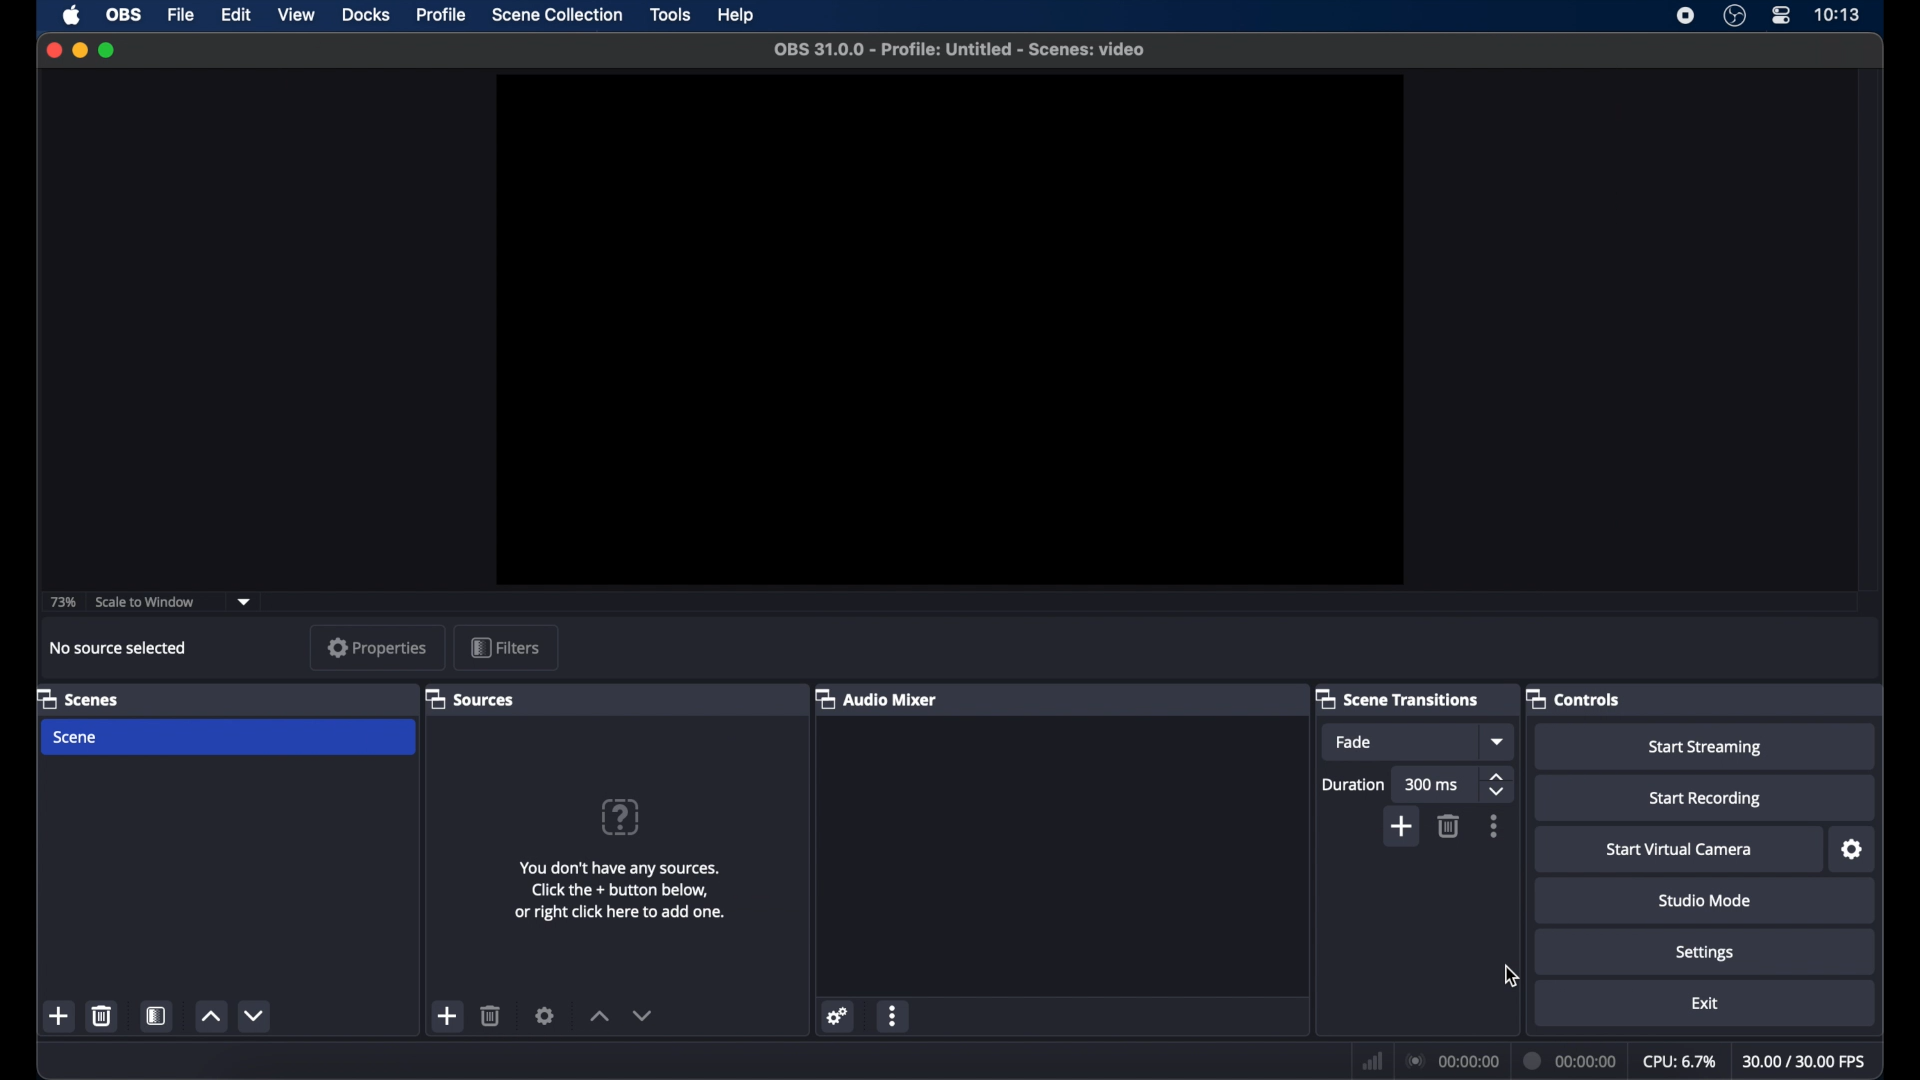  What do you see at coordinates (504, 647) in the screenshot?
I see `filters` at bounding box center [504, 647].